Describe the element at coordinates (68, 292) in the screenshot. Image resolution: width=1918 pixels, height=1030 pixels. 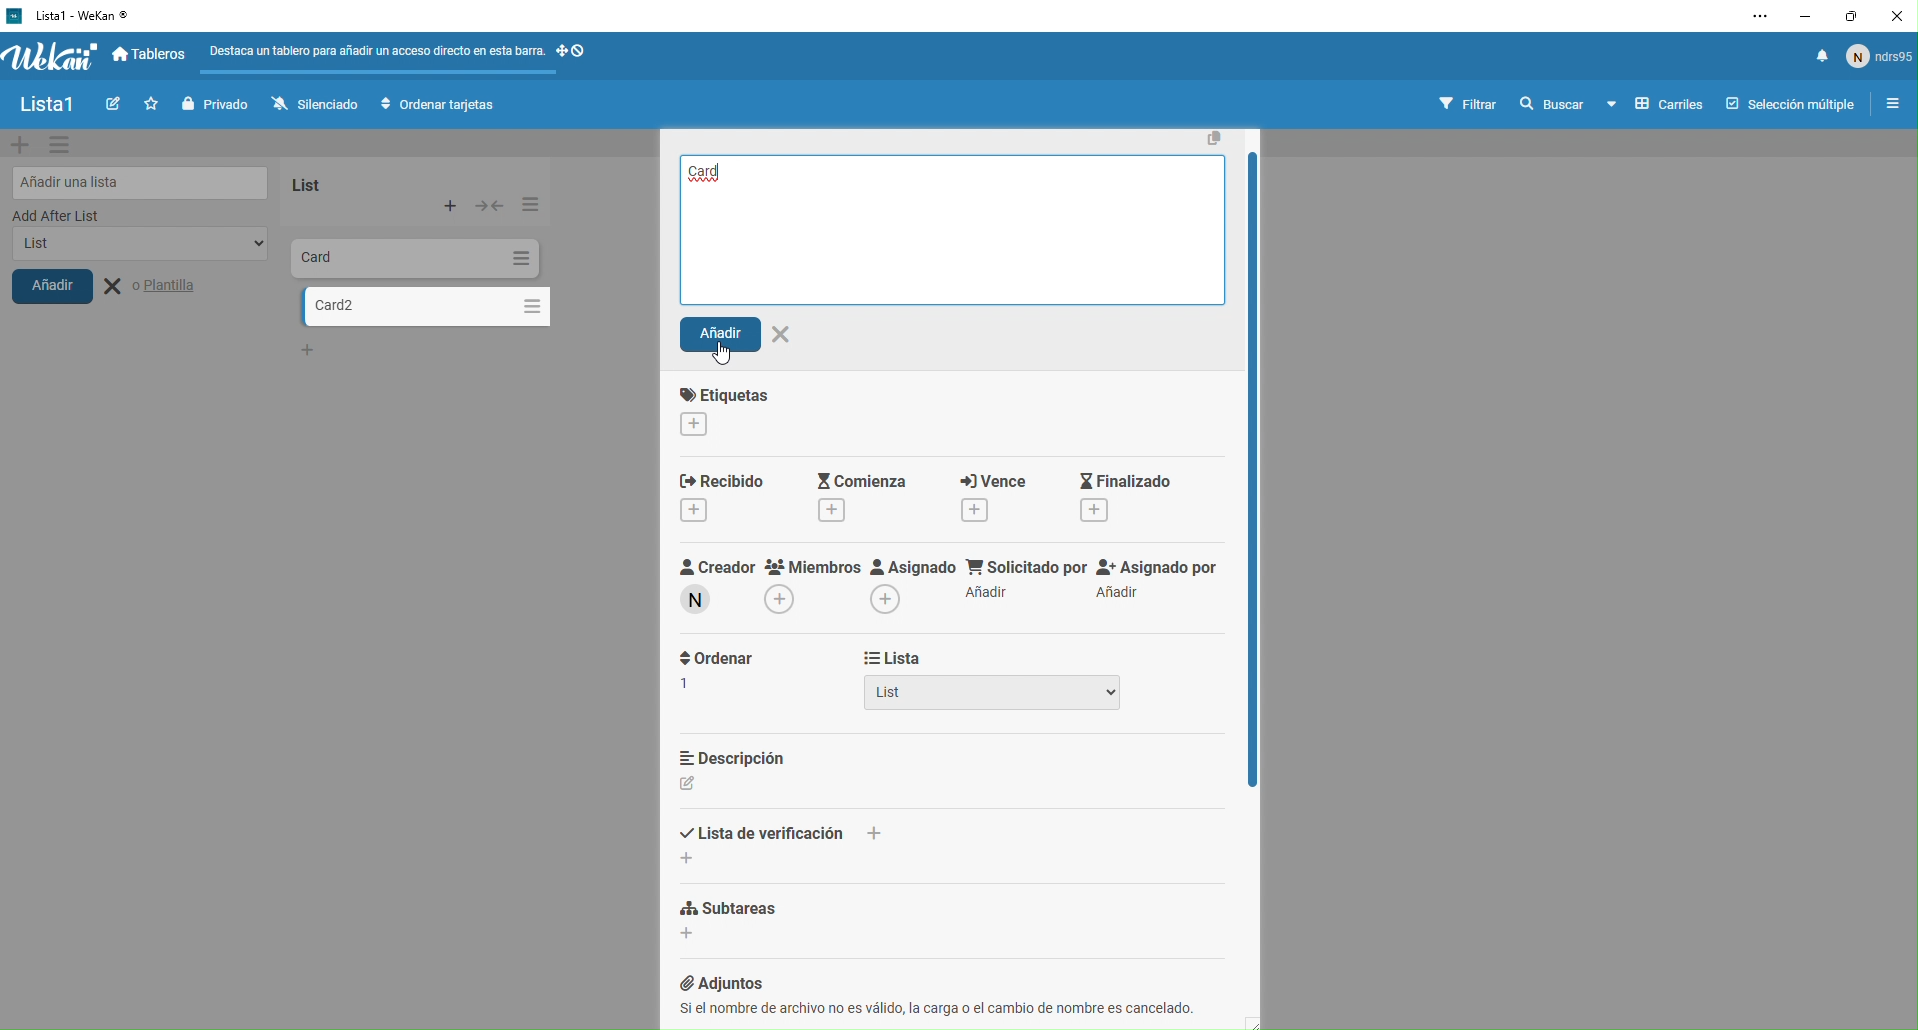
I see `añadir` at that location.